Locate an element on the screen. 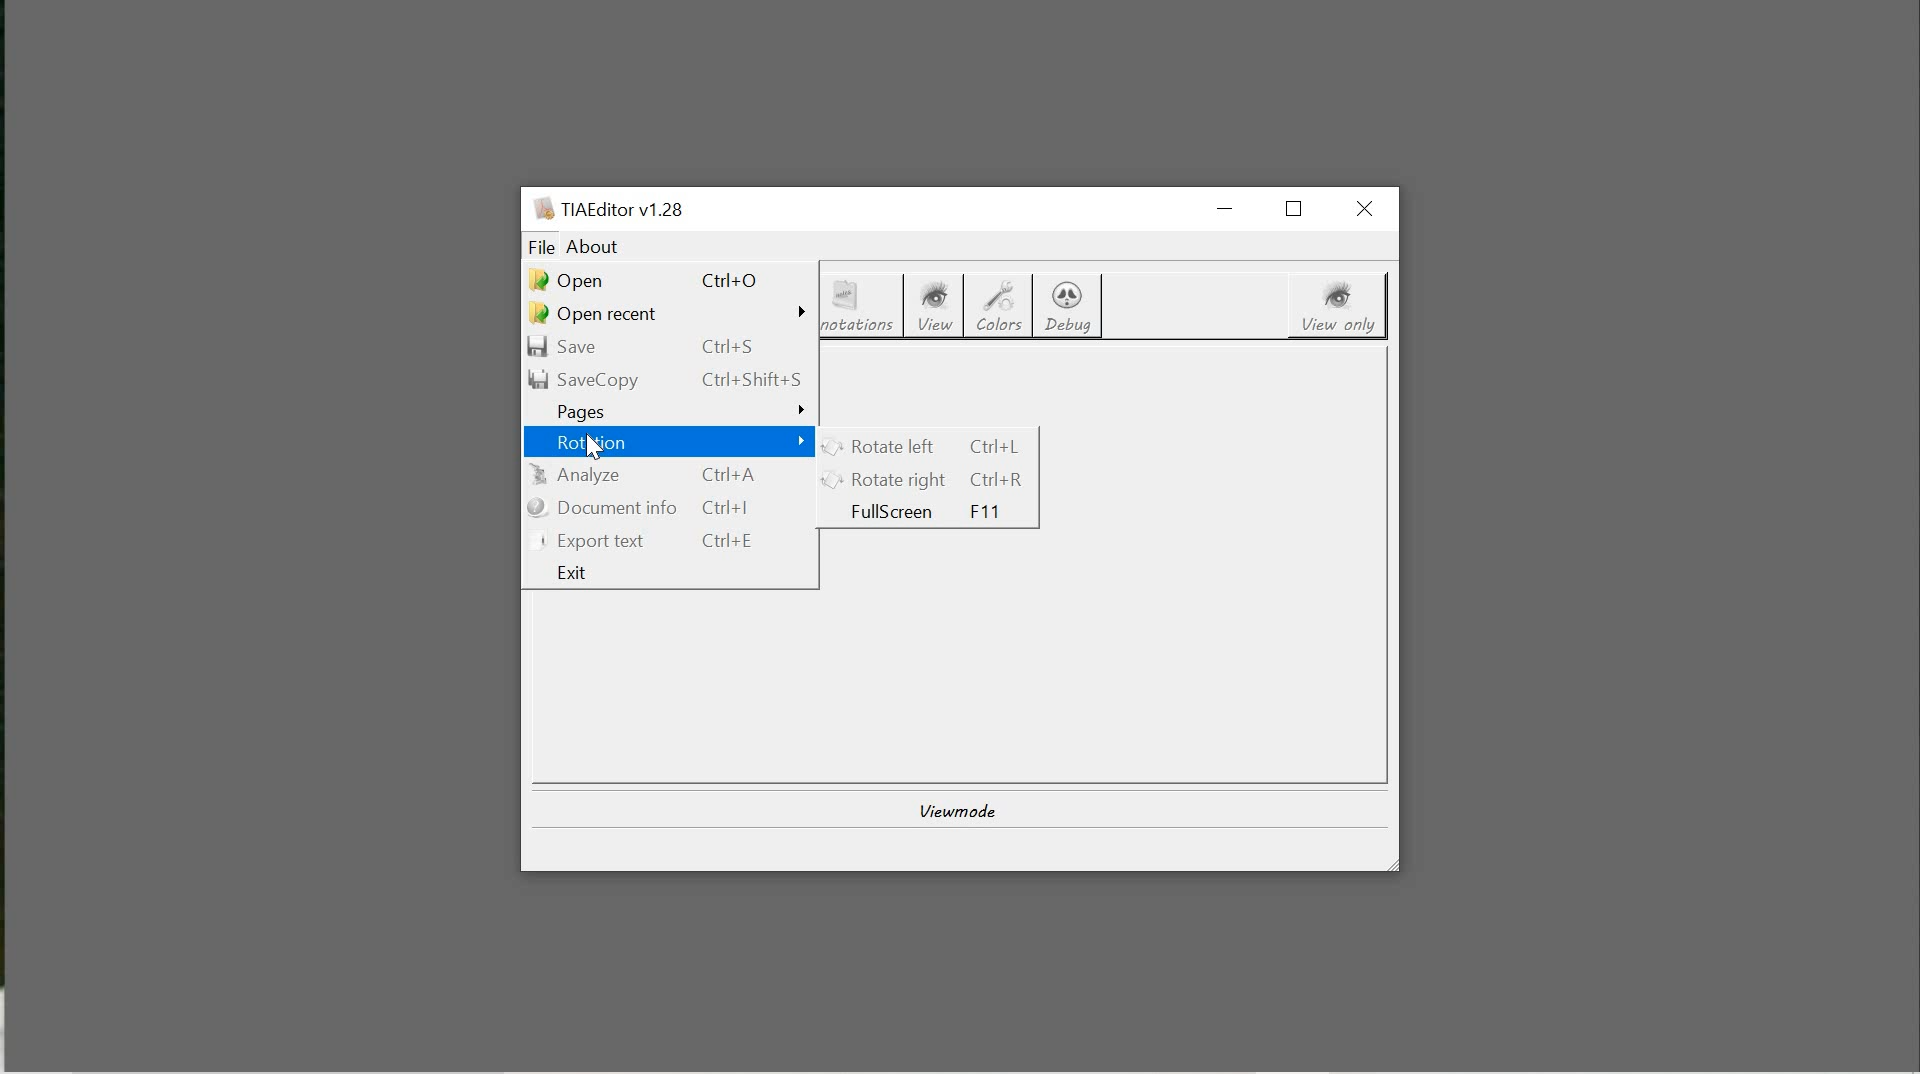  debug is located at coordinates (1070, 306).